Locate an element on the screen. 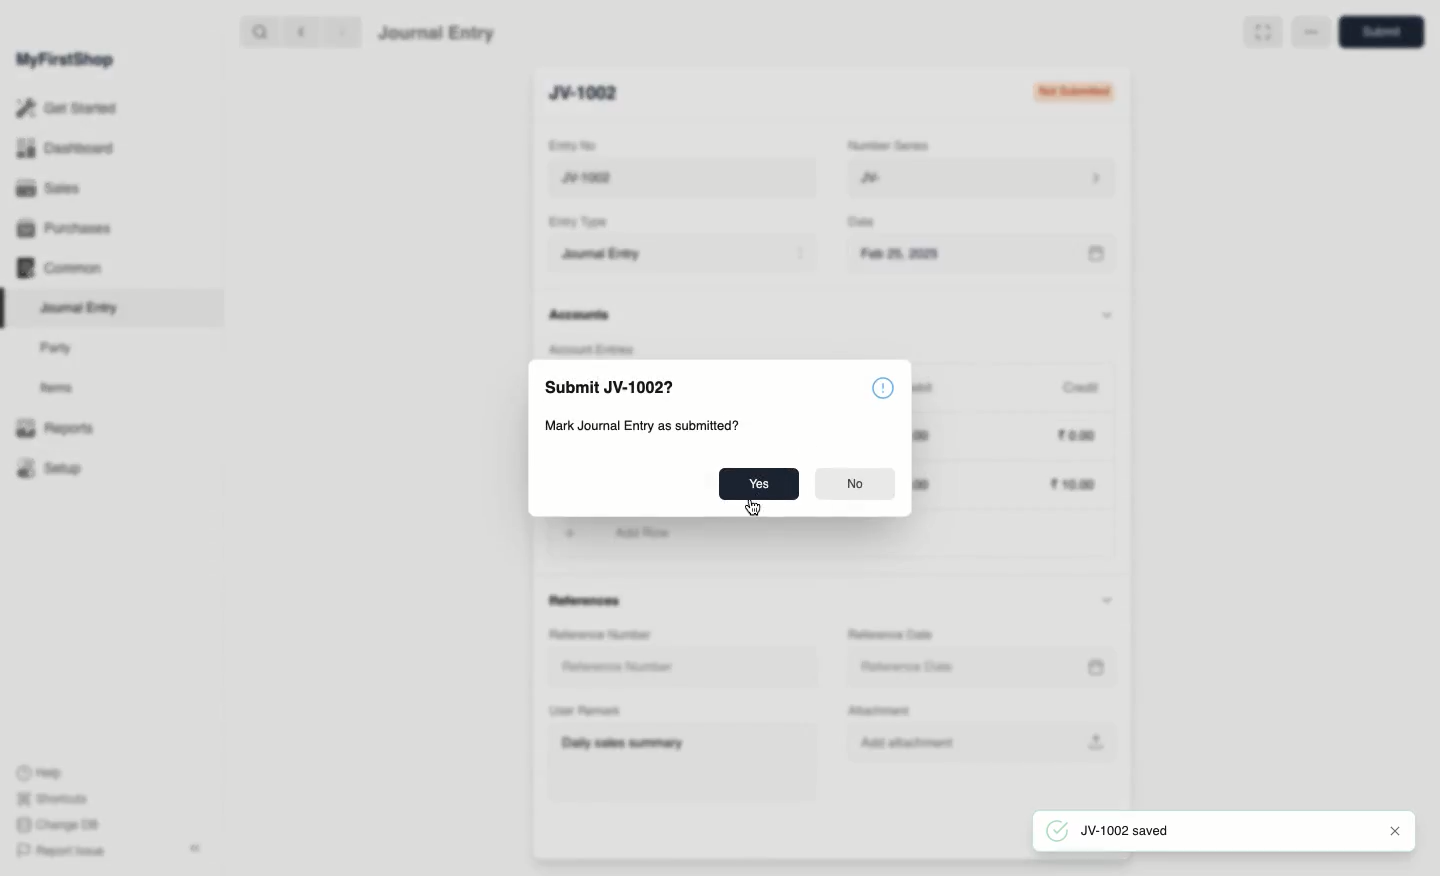  Common is located at coordinates (58, 268).